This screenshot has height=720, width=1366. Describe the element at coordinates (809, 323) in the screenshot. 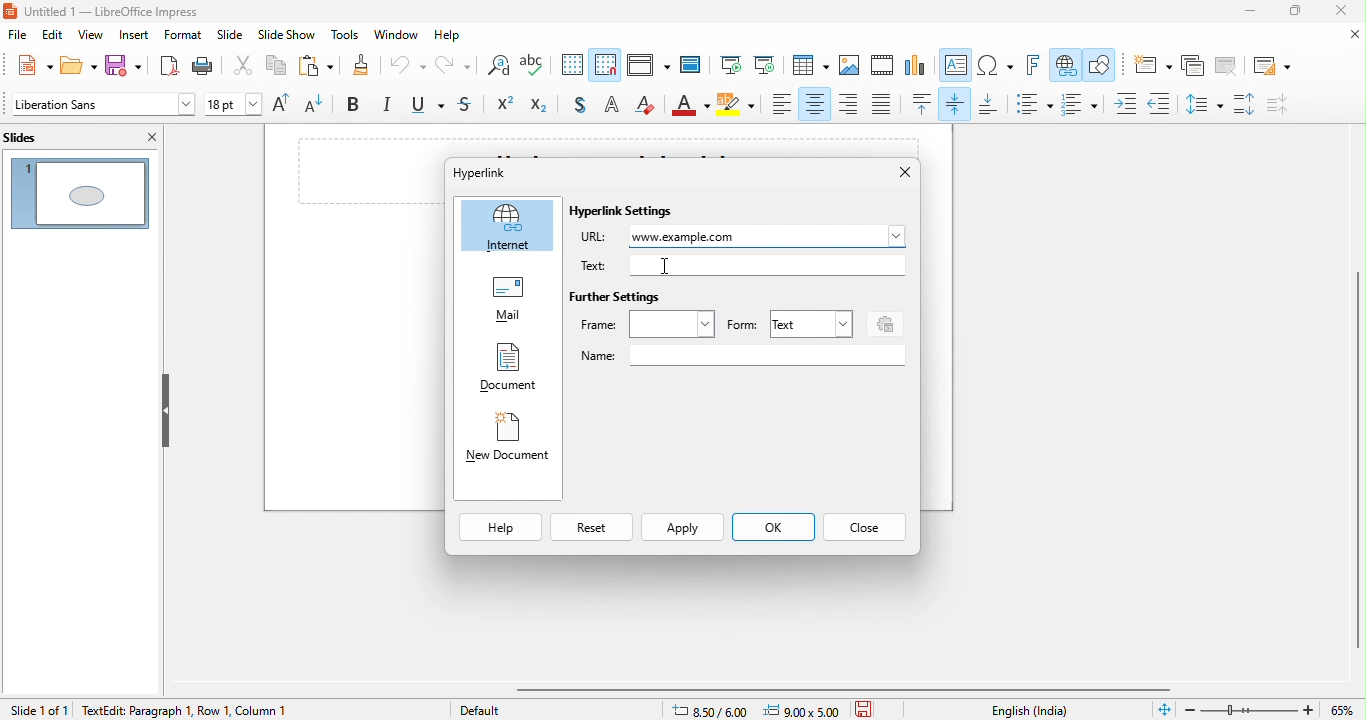

I see `text` at that location.